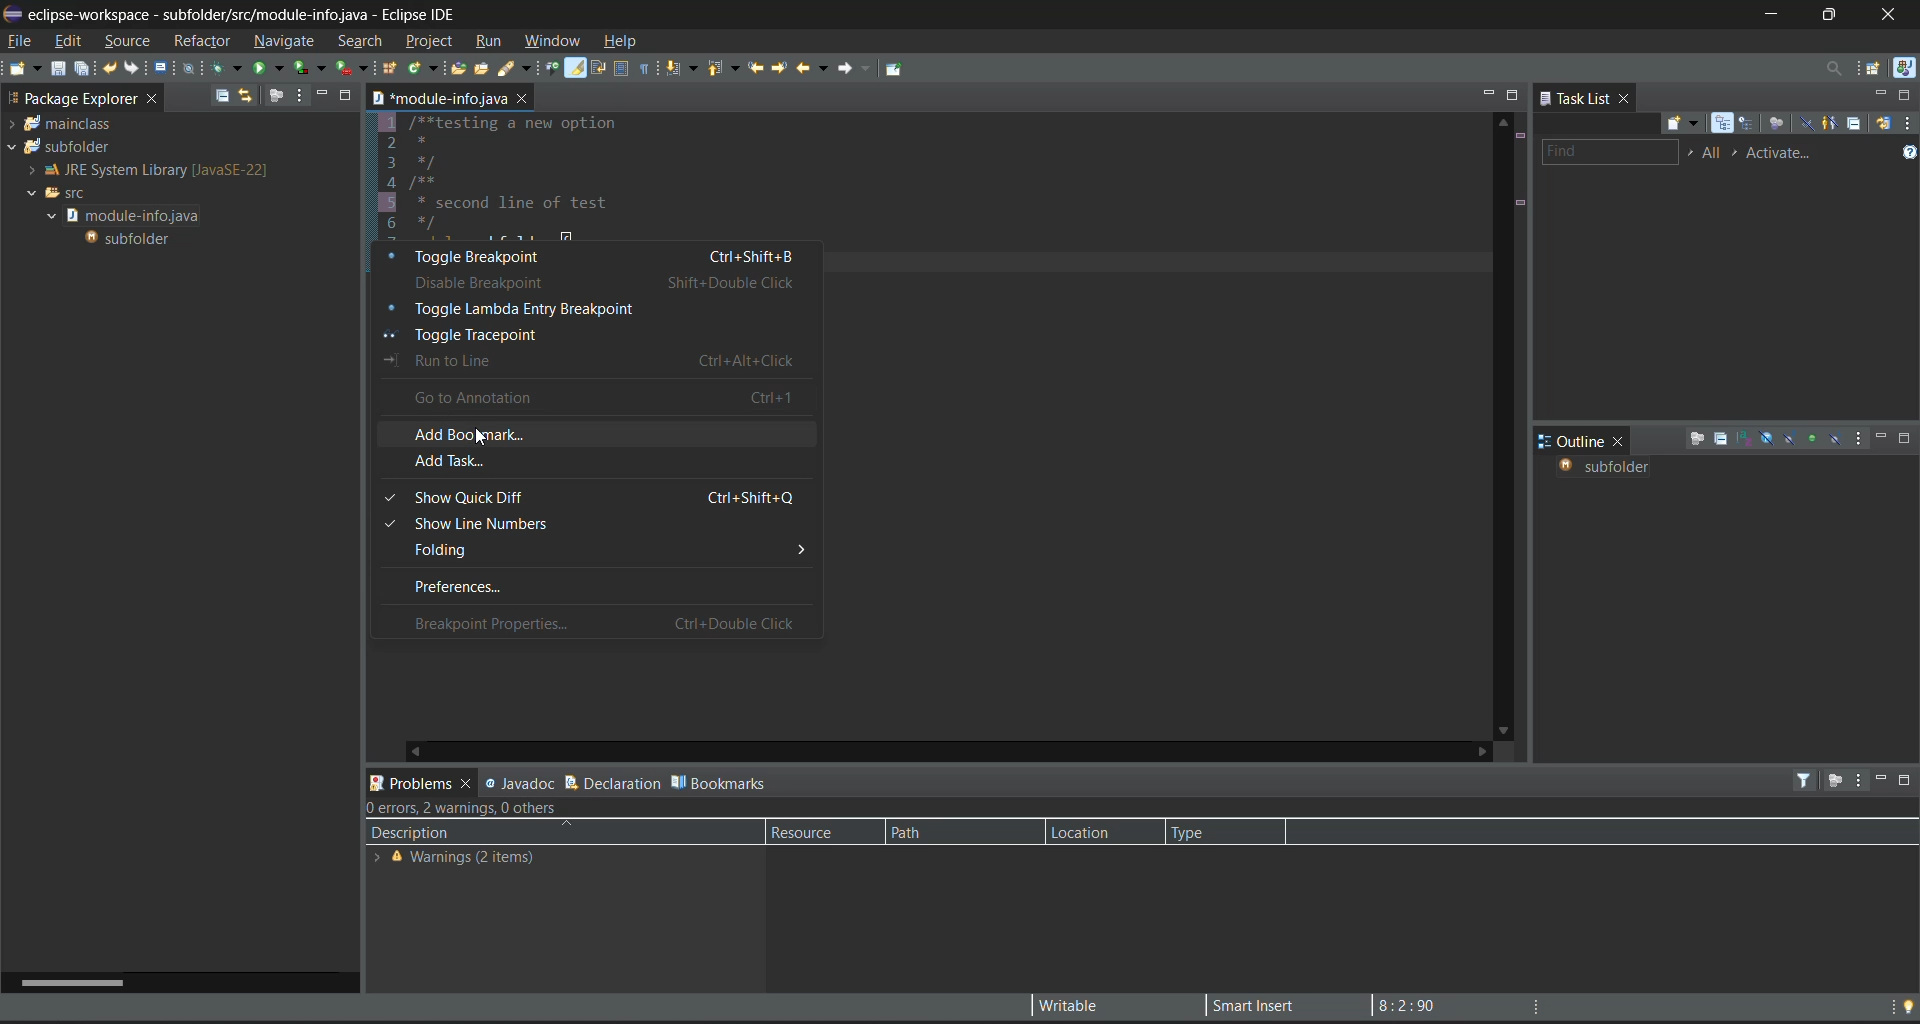  I want to click on mainclass, so click(67, 127).